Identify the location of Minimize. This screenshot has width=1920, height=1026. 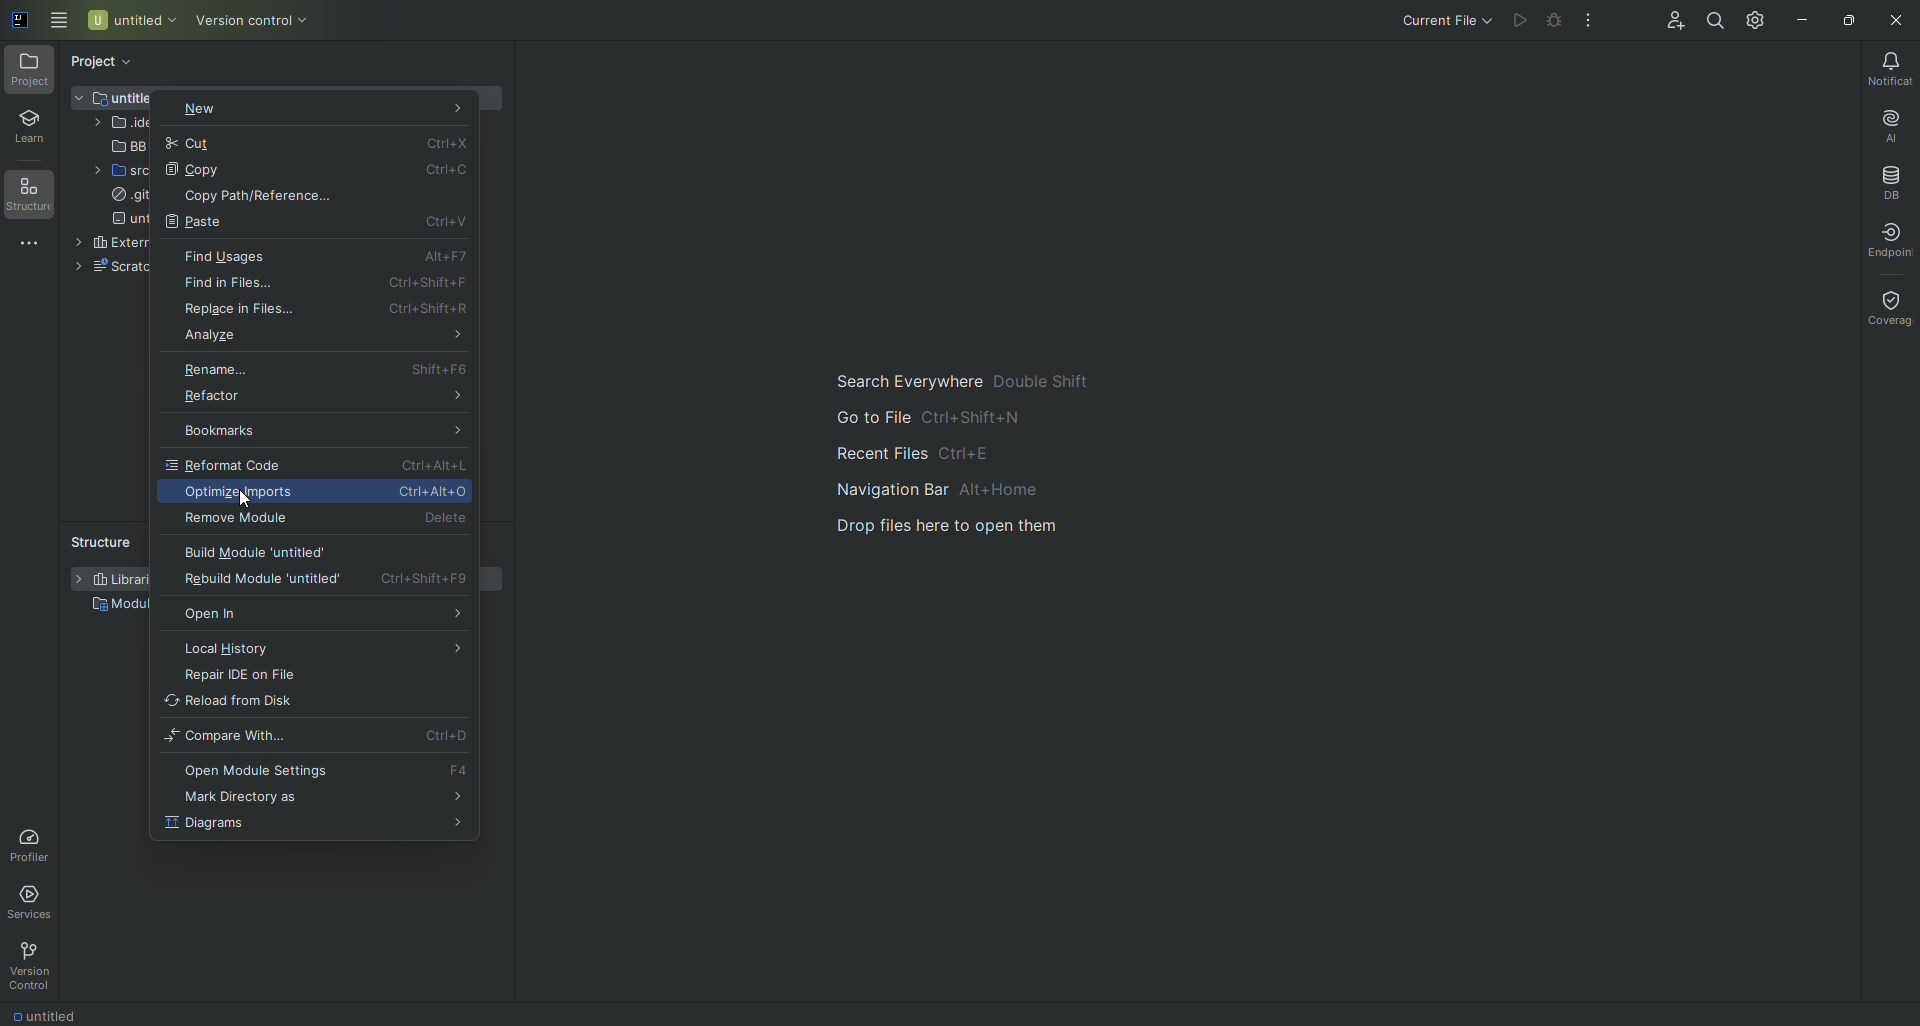
(1799, 18).